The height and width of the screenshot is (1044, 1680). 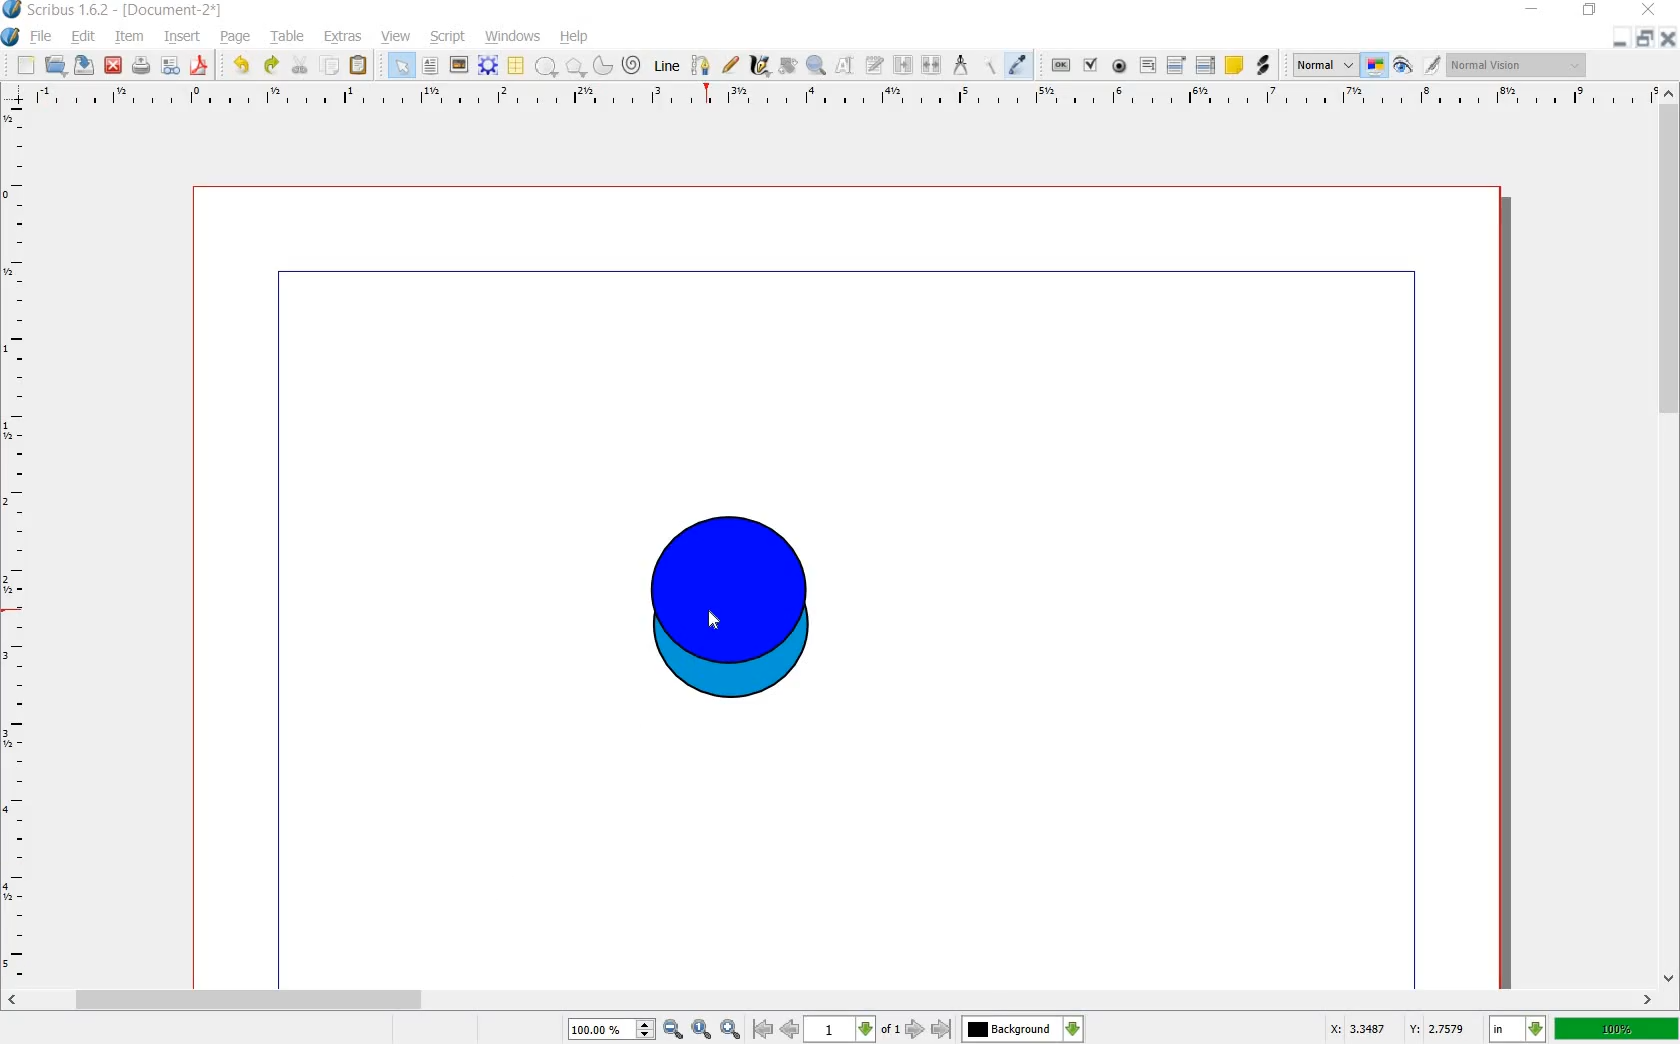 What do you see at coordinates (512, 37) in the screenshot?
I see `windows` at bounding box center [512, 37].